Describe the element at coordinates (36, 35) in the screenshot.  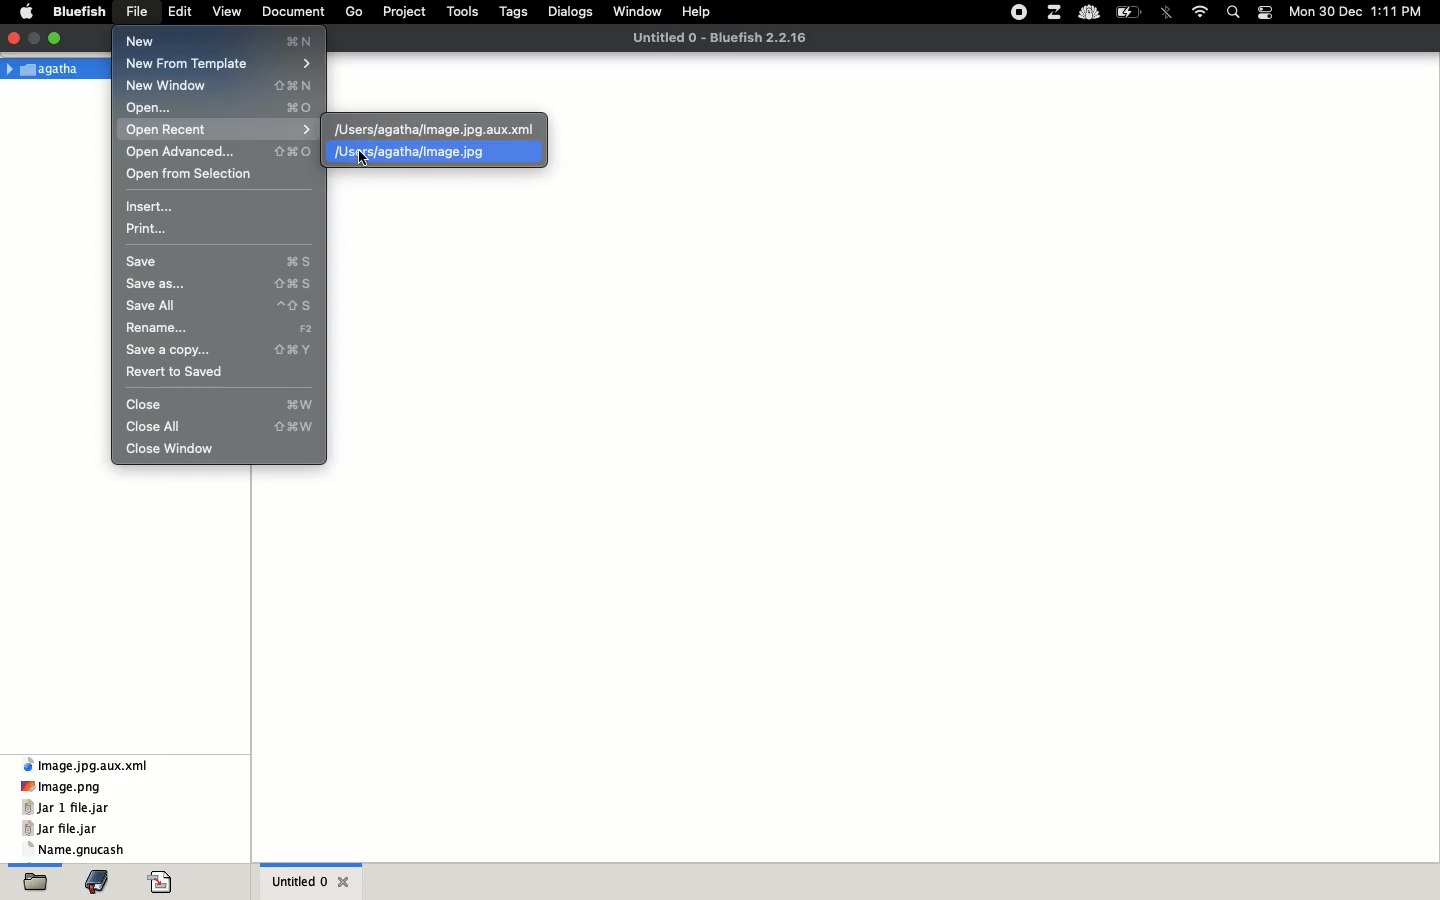
I see `full screen` at that location.